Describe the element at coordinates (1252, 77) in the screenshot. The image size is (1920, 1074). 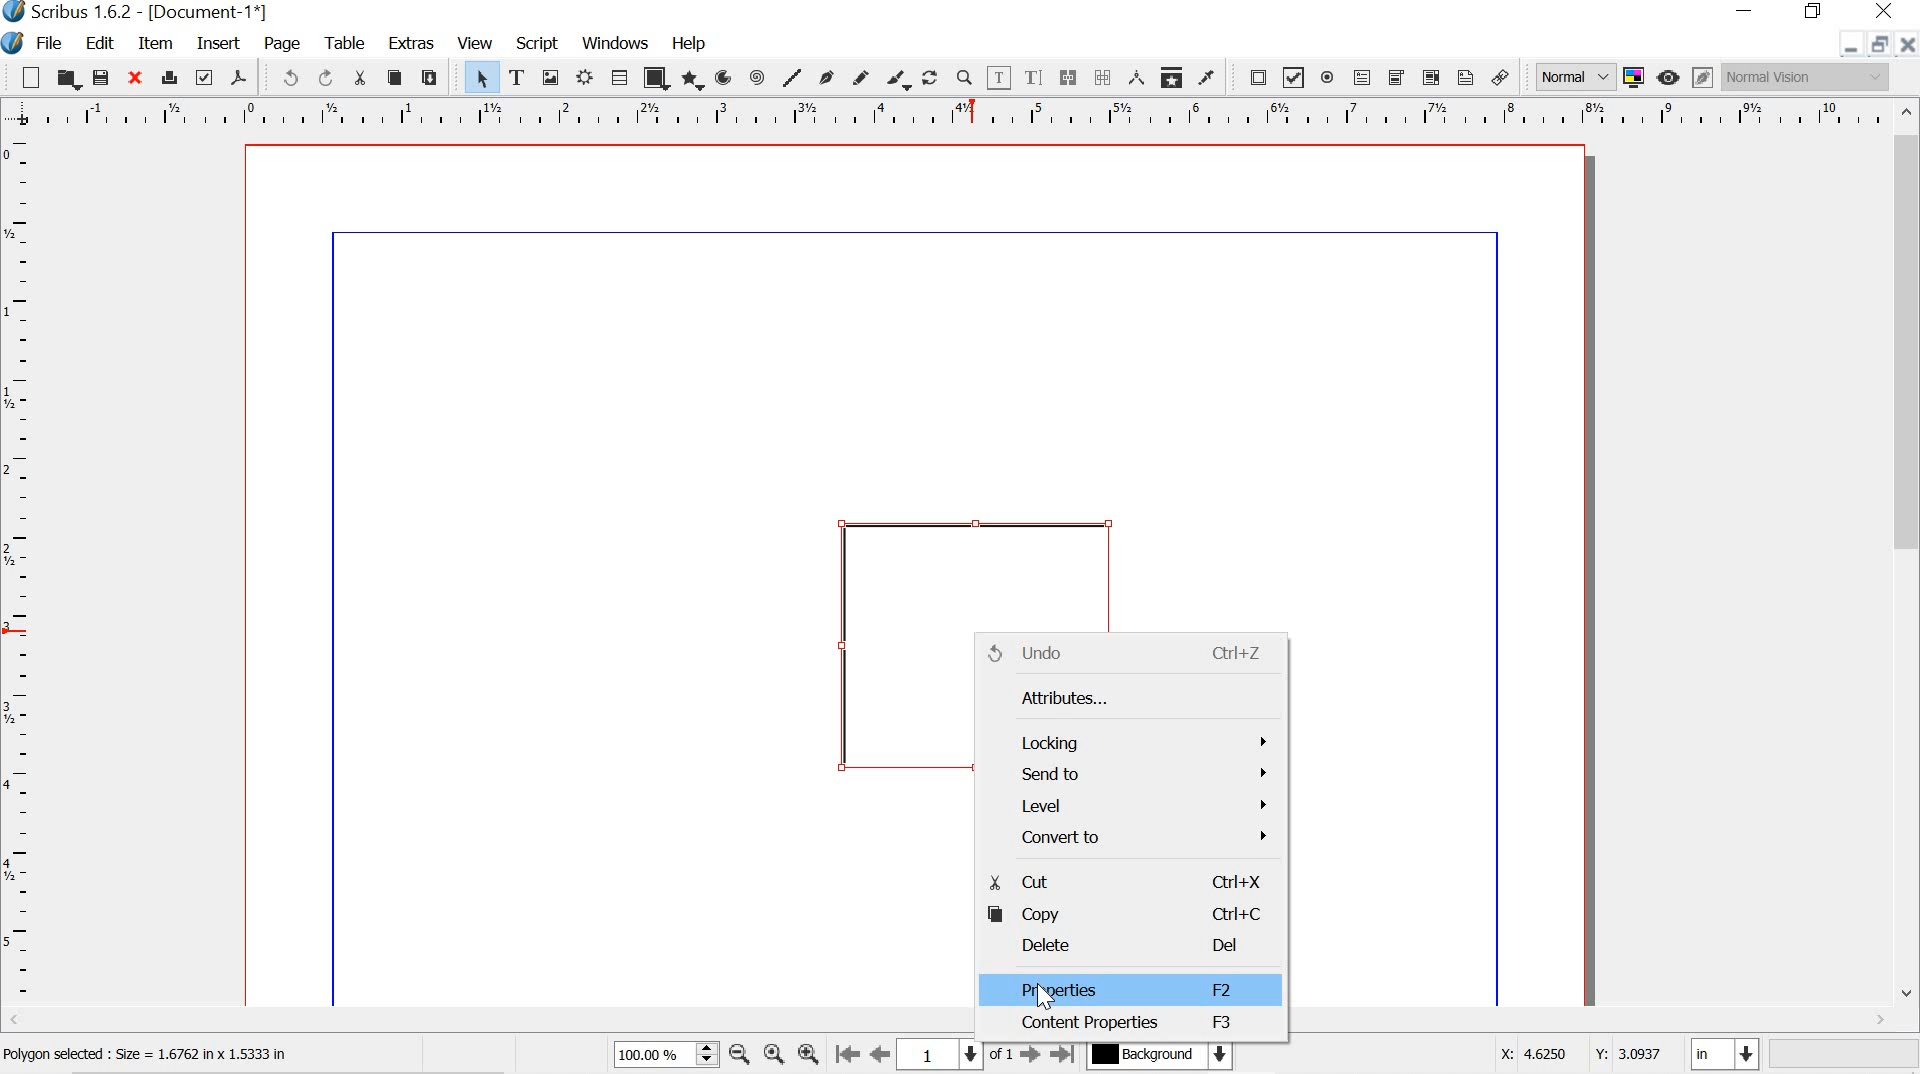
I see `pdf push button` at that location.